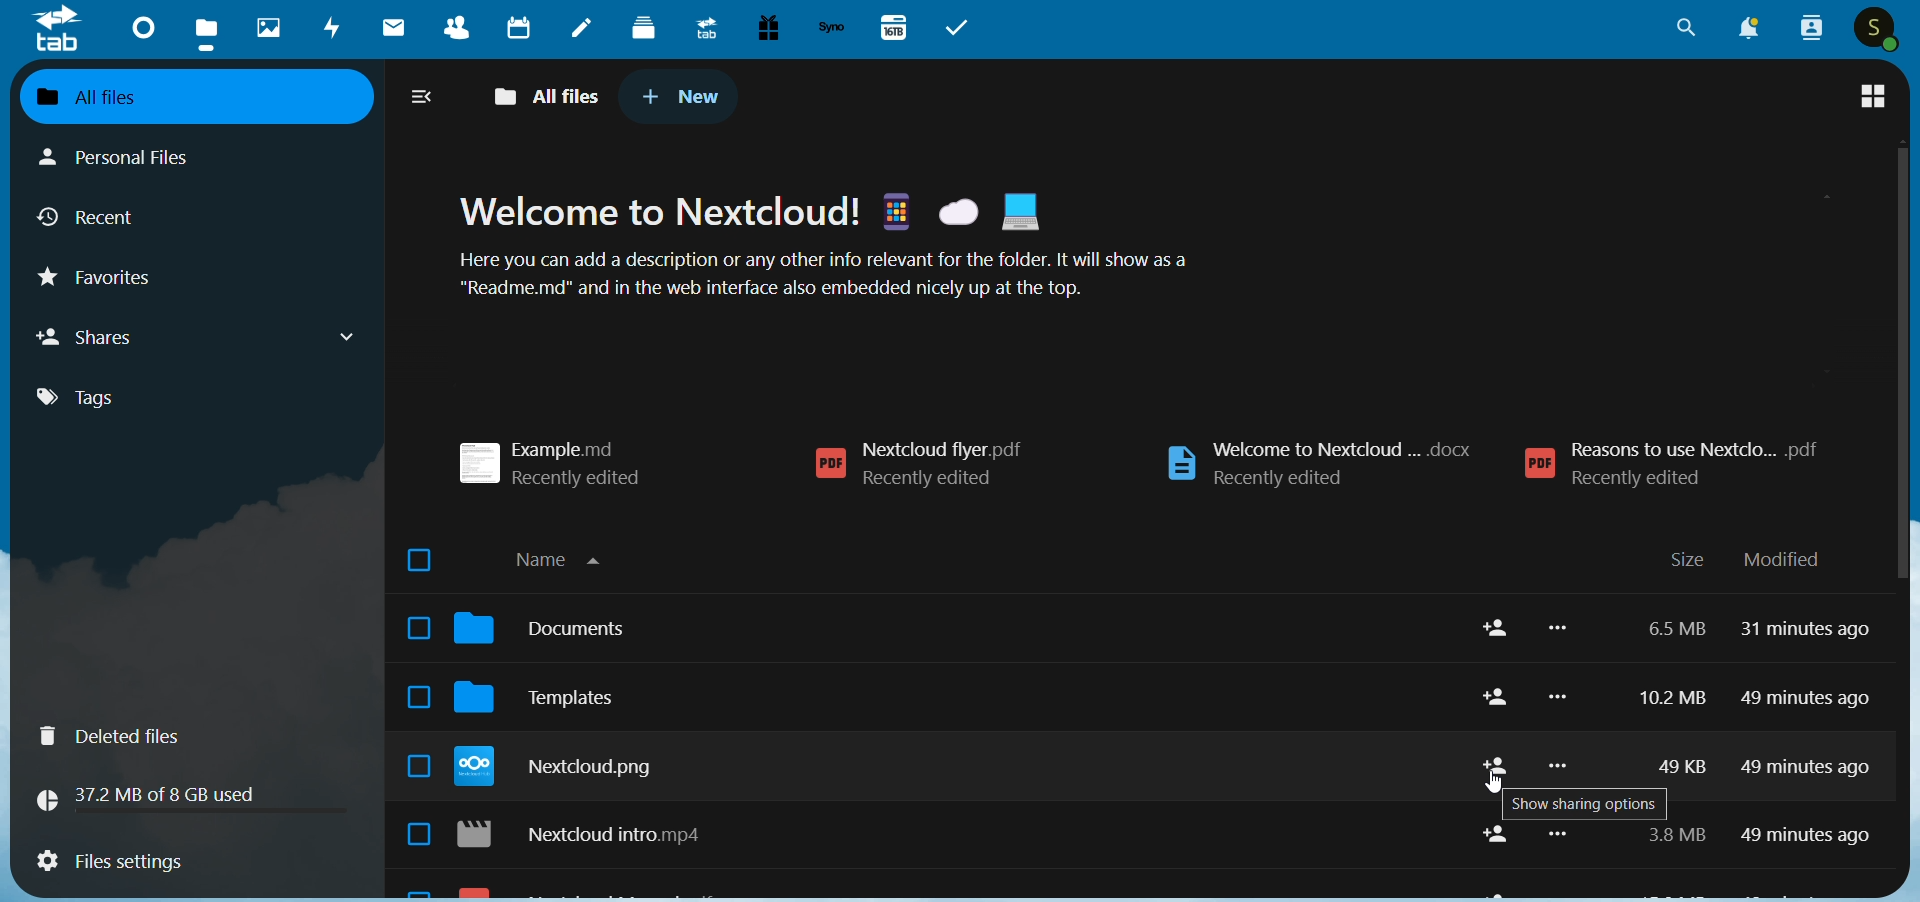  I want to click on collapse/expand, so click(424, 99).